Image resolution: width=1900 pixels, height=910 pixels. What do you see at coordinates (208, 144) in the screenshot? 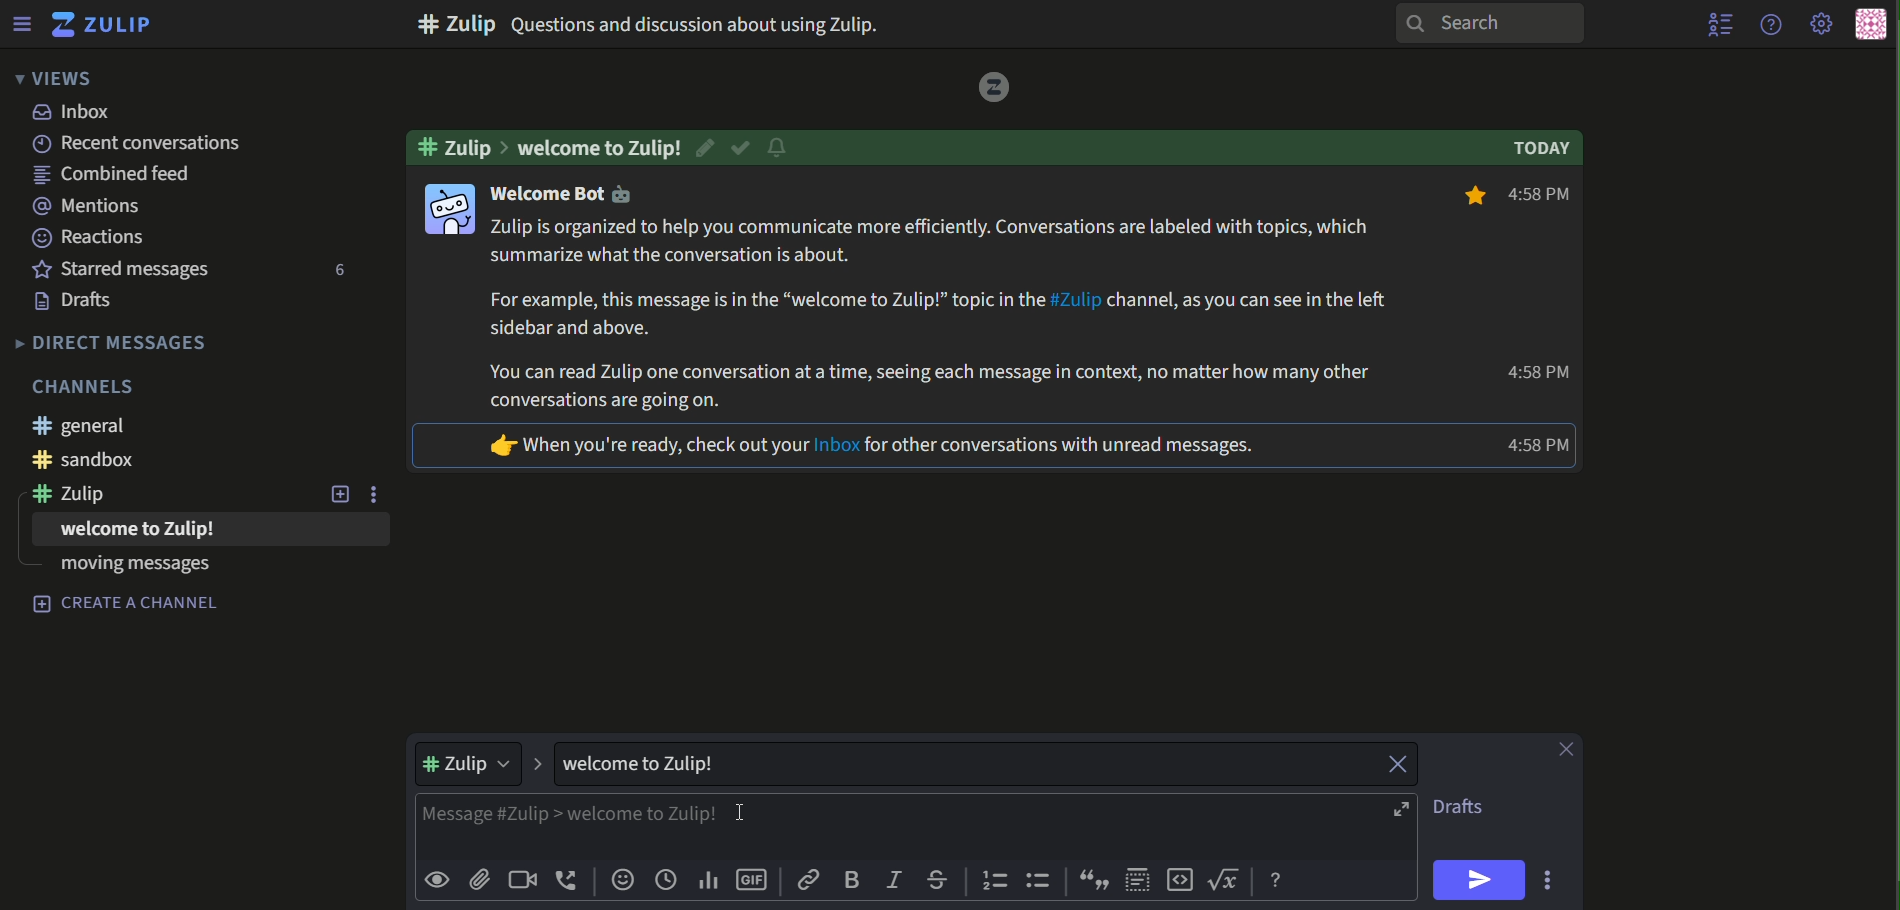
I see `text` at bounding box center [208, 144].